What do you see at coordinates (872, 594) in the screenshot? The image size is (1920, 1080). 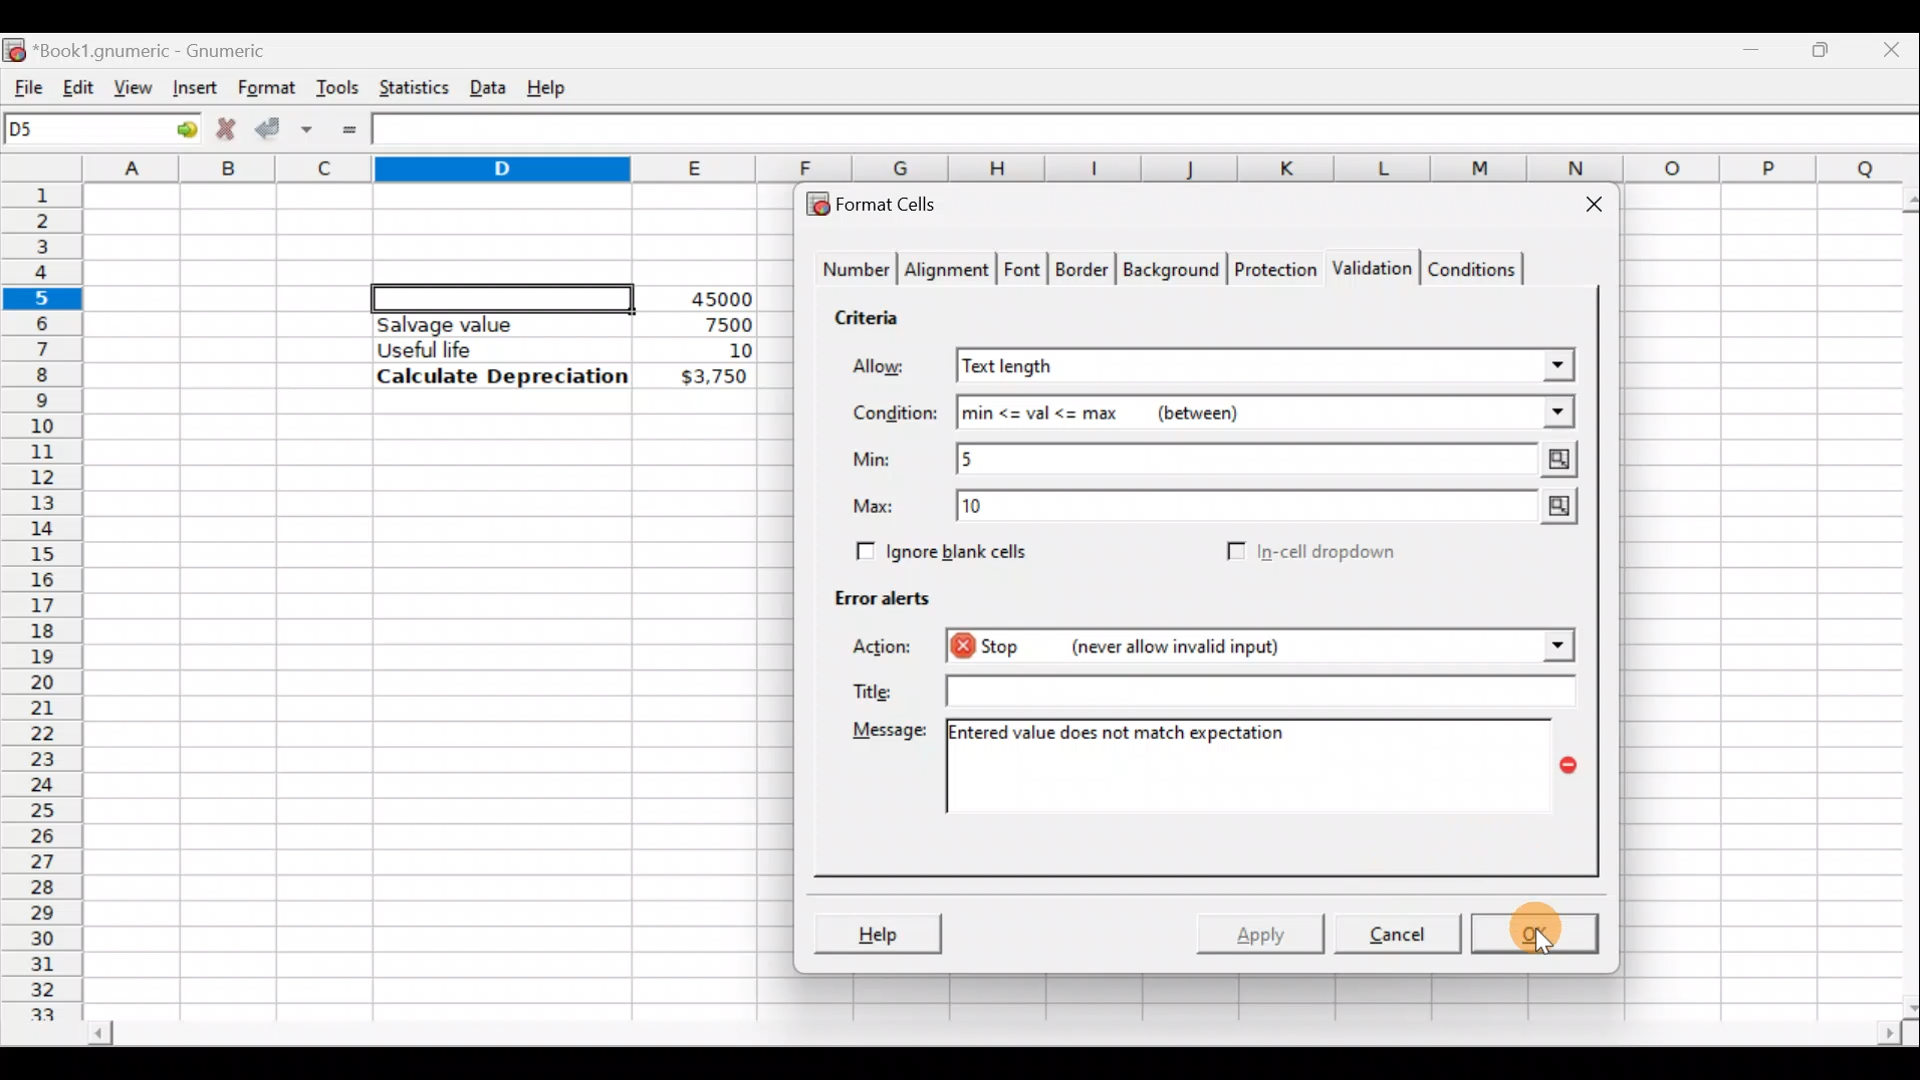 I see `Error alerts` at bounding box center [872, 594].